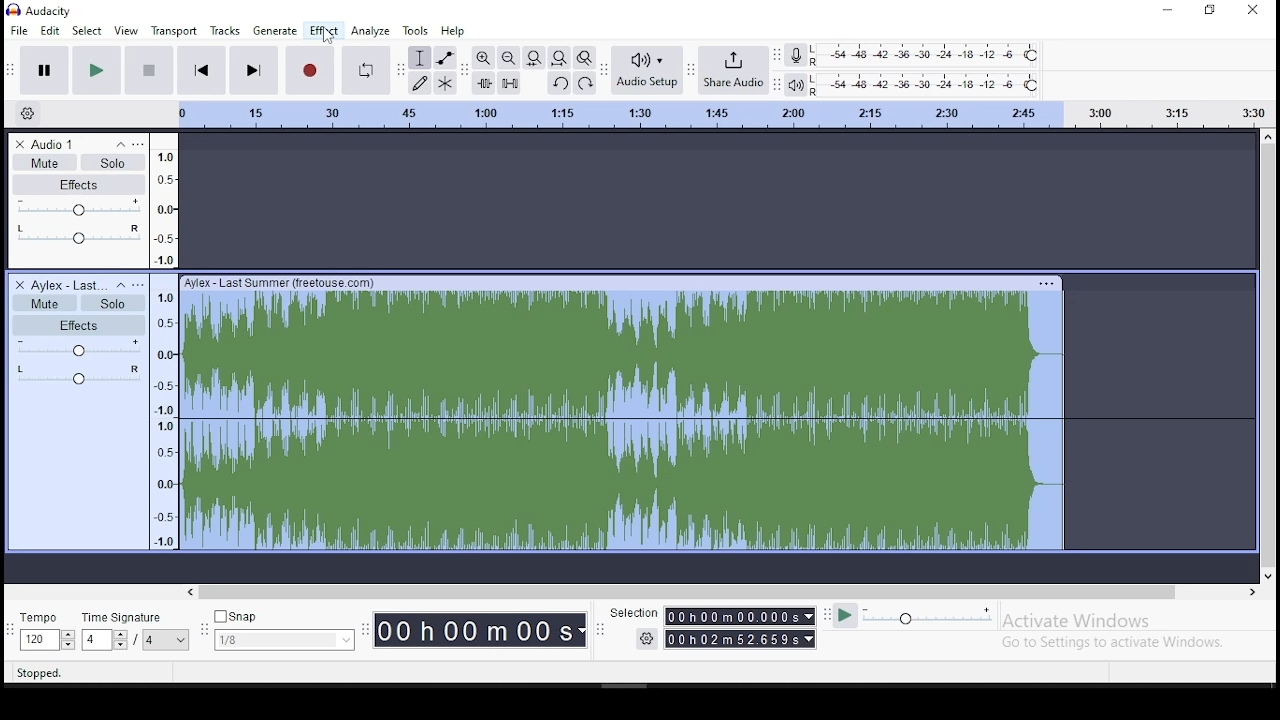 Image resolution: width=1280 pixels, height=720 pixels. I want to click on settings, so click(31, 111).